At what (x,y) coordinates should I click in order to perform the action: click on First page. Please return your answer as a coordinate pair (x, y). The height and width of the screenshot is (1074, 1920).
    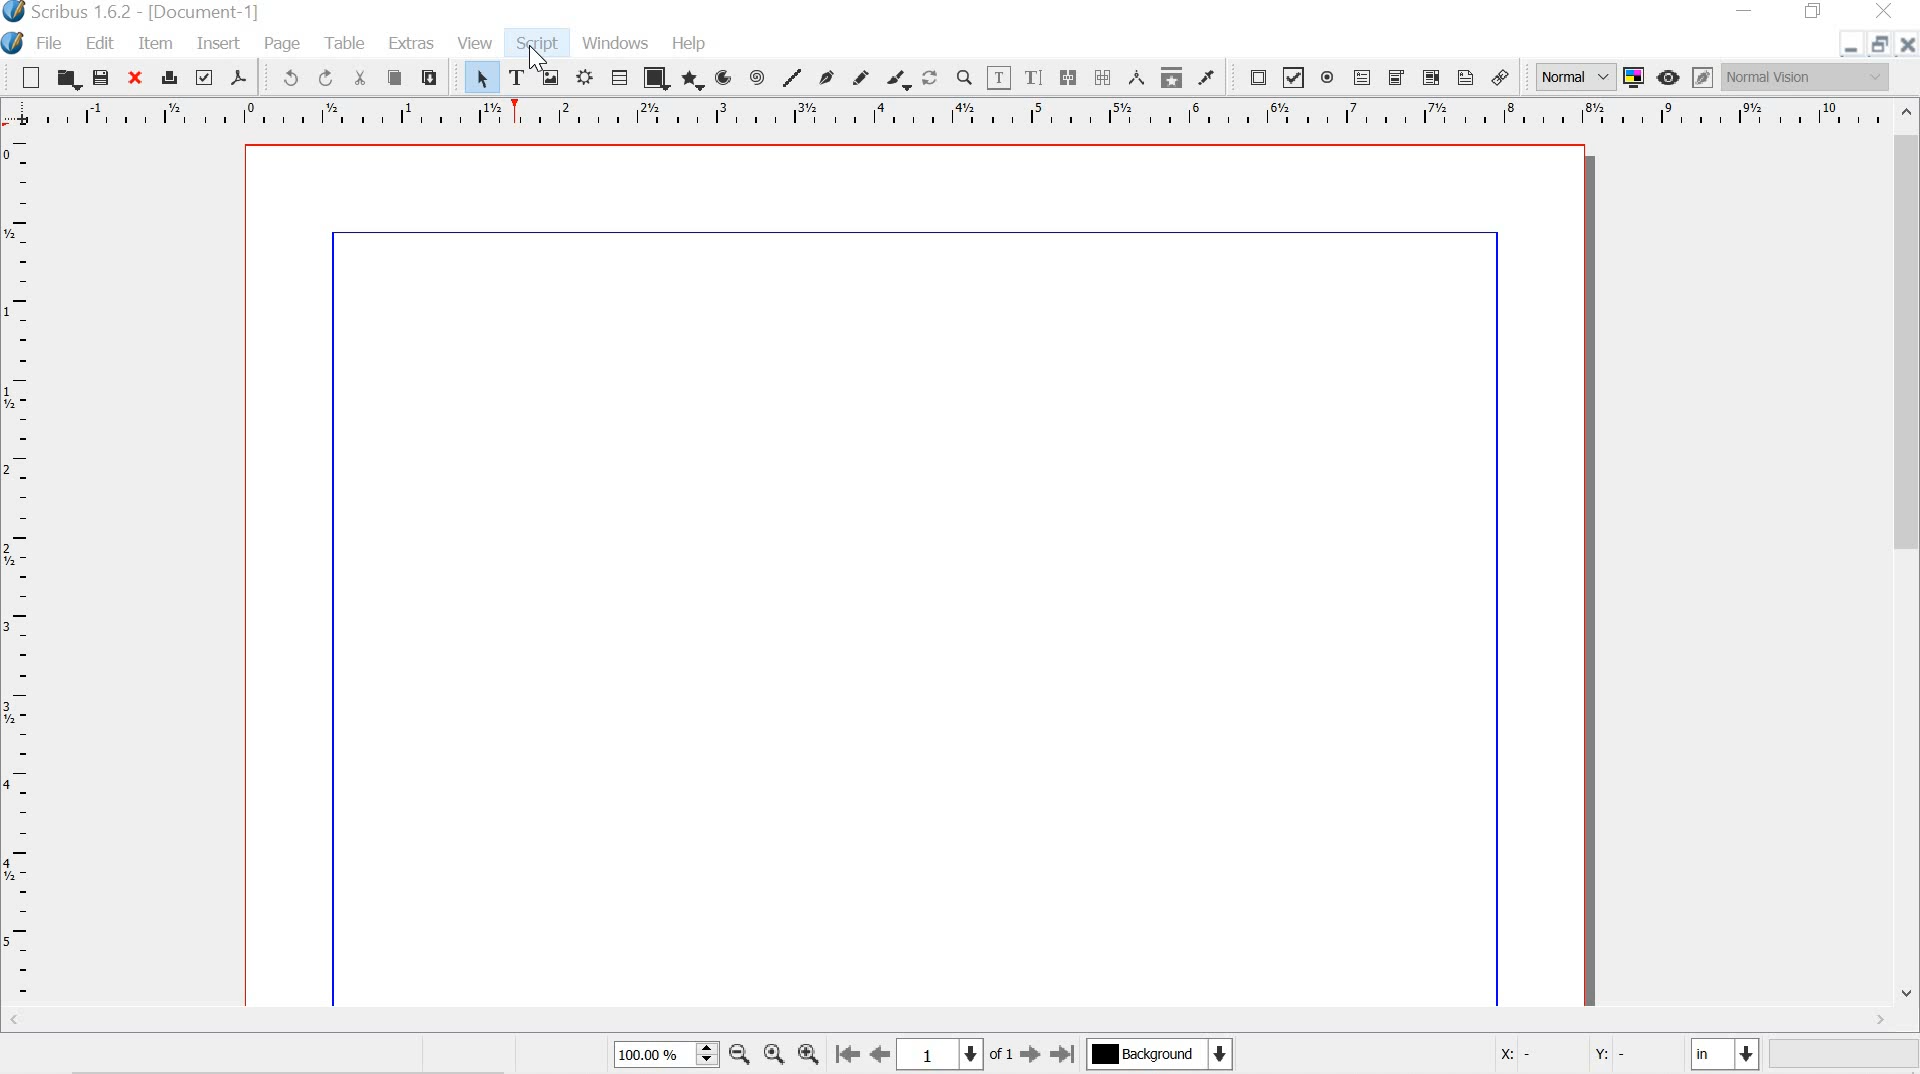
    Looking at the image, I should click on (844, 1053).